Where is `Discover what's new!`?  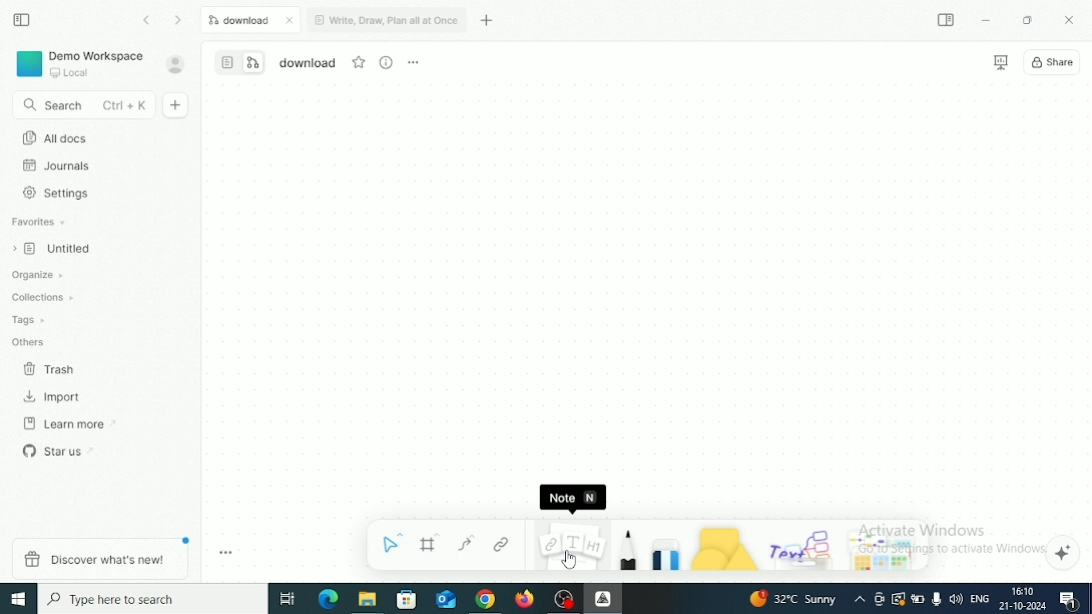
Discover what's new! is located at coordinates (102, 558).